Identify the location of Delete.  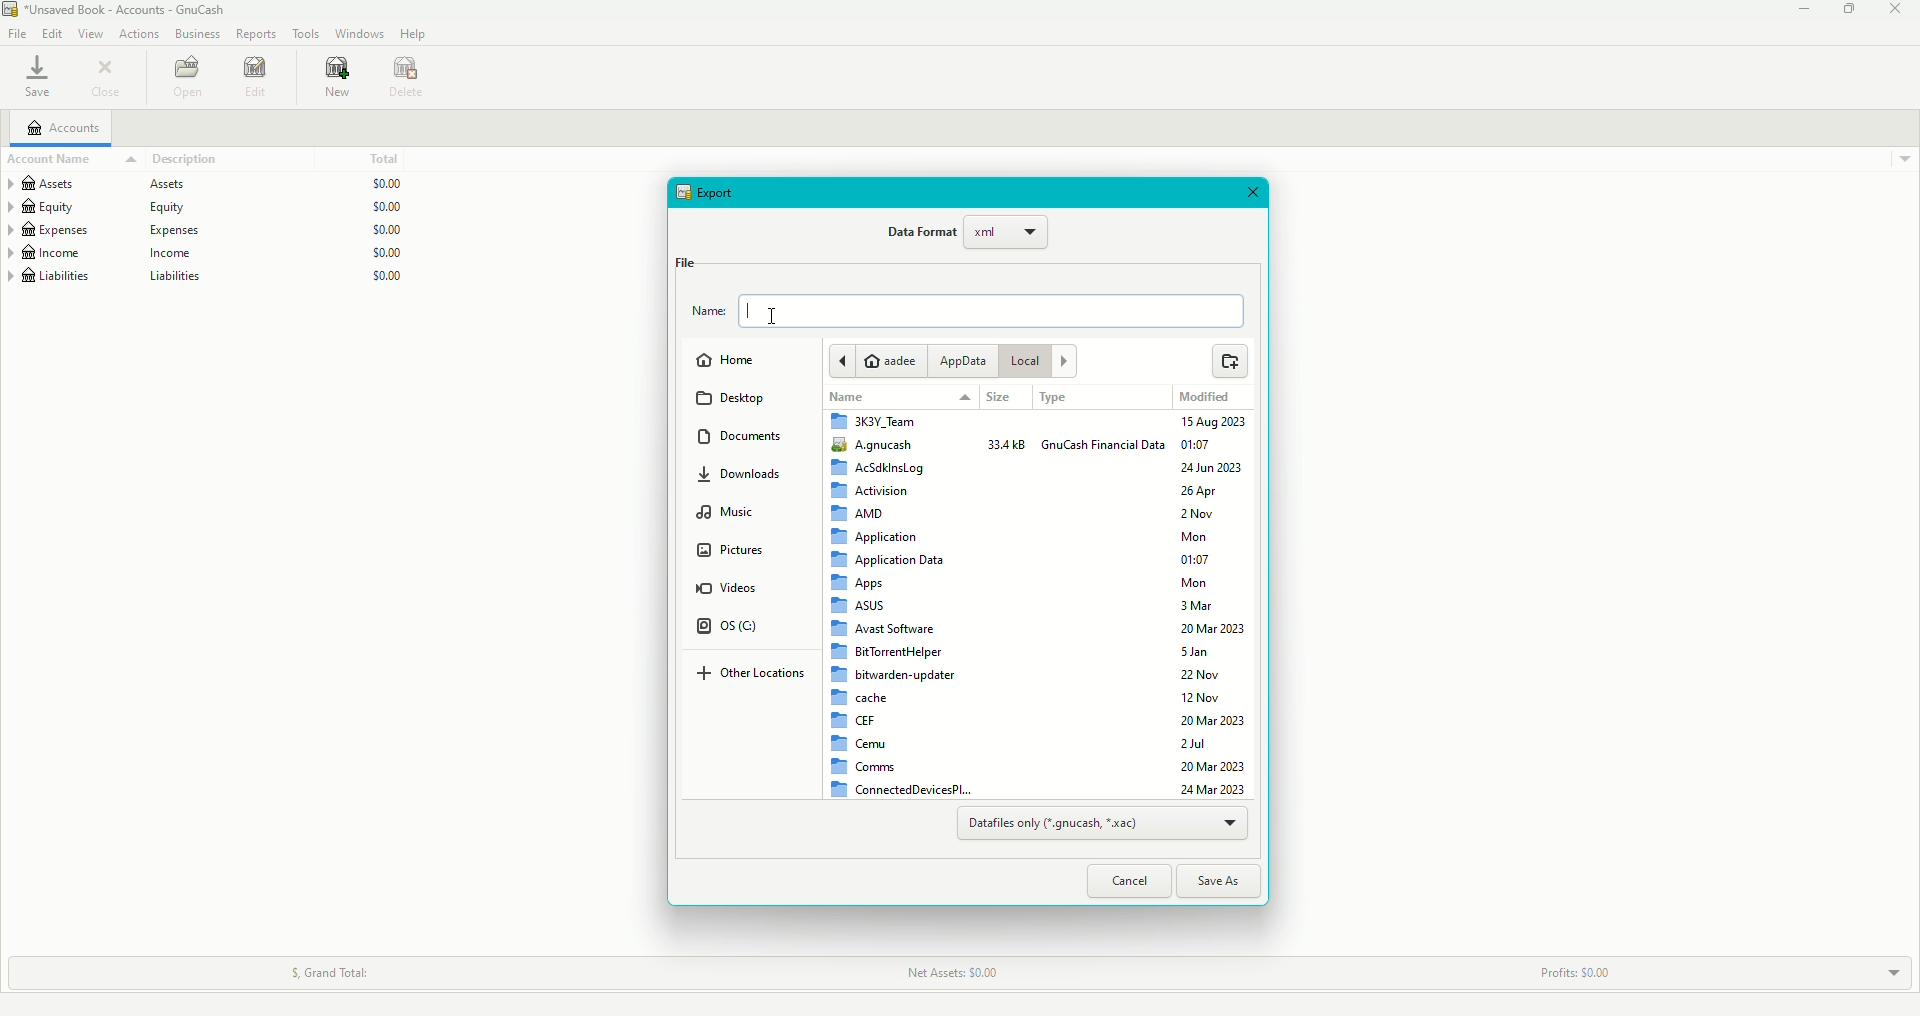
(412, 79).